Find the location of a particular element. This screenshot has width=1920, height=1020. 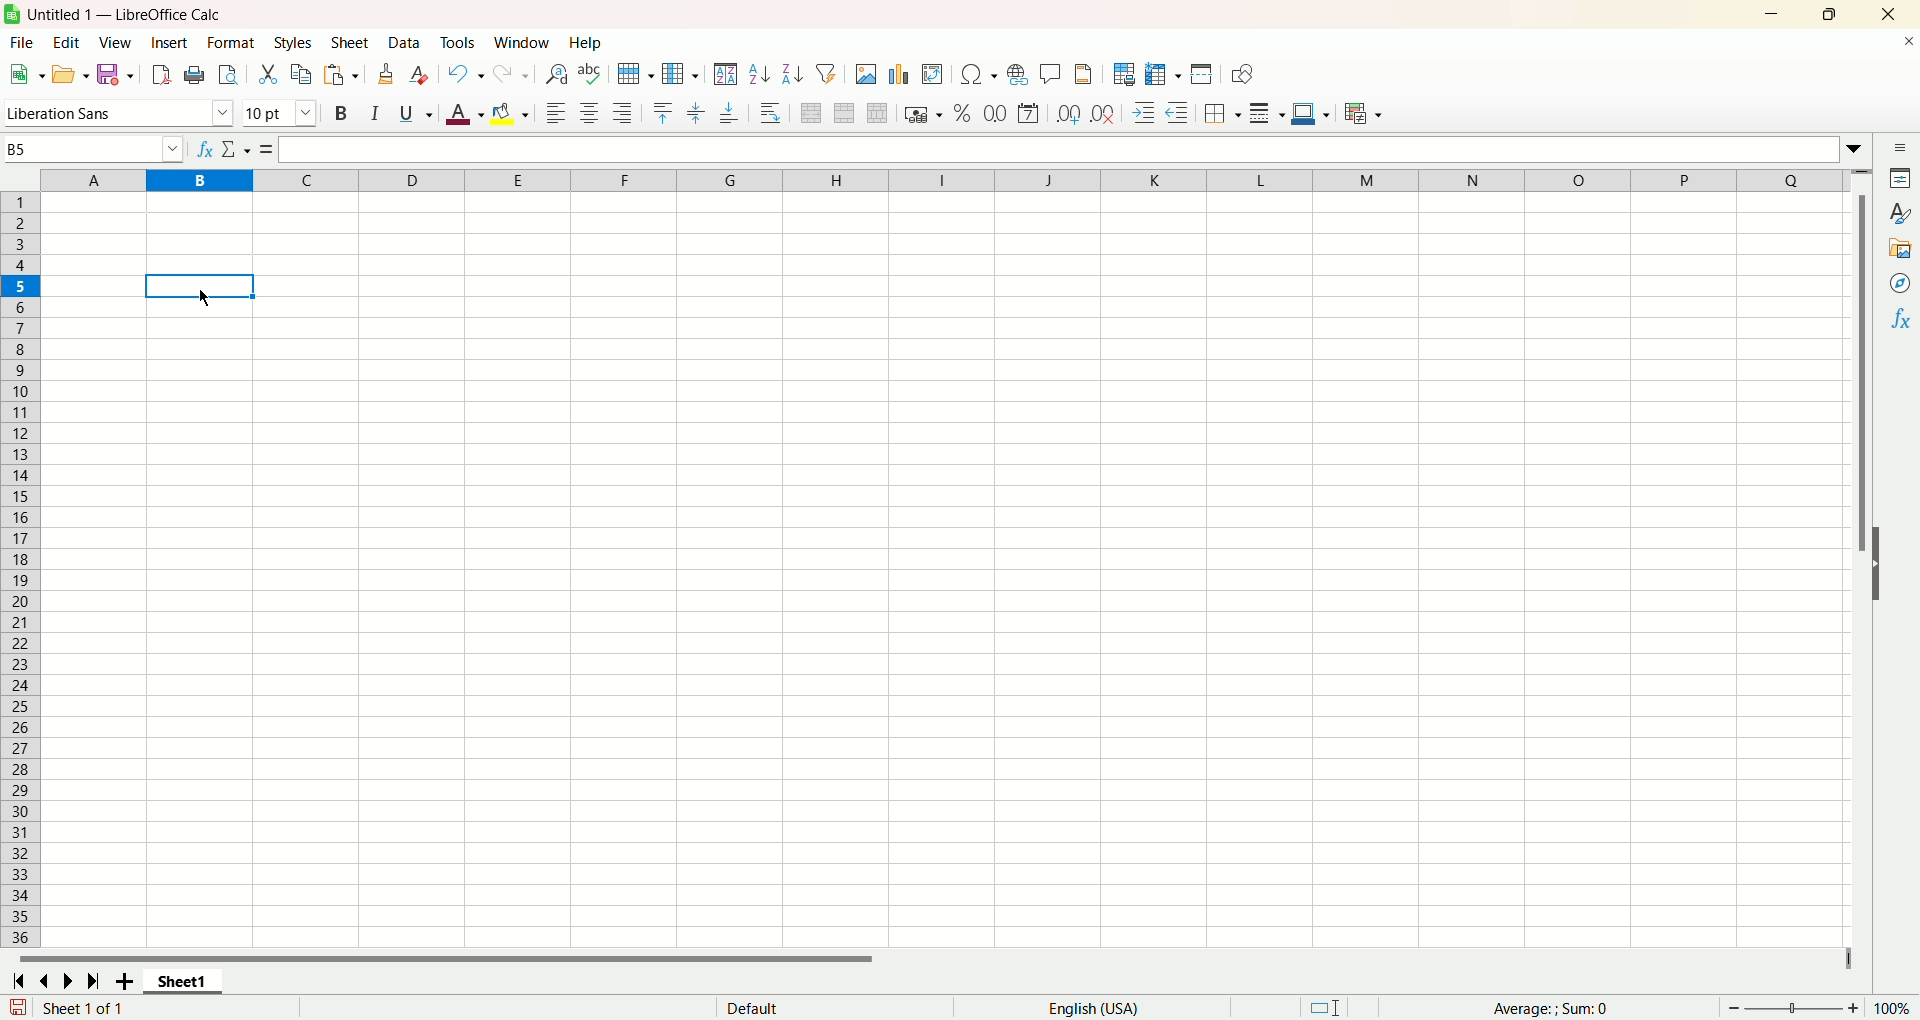

paste is located at coordinates (342, 75).